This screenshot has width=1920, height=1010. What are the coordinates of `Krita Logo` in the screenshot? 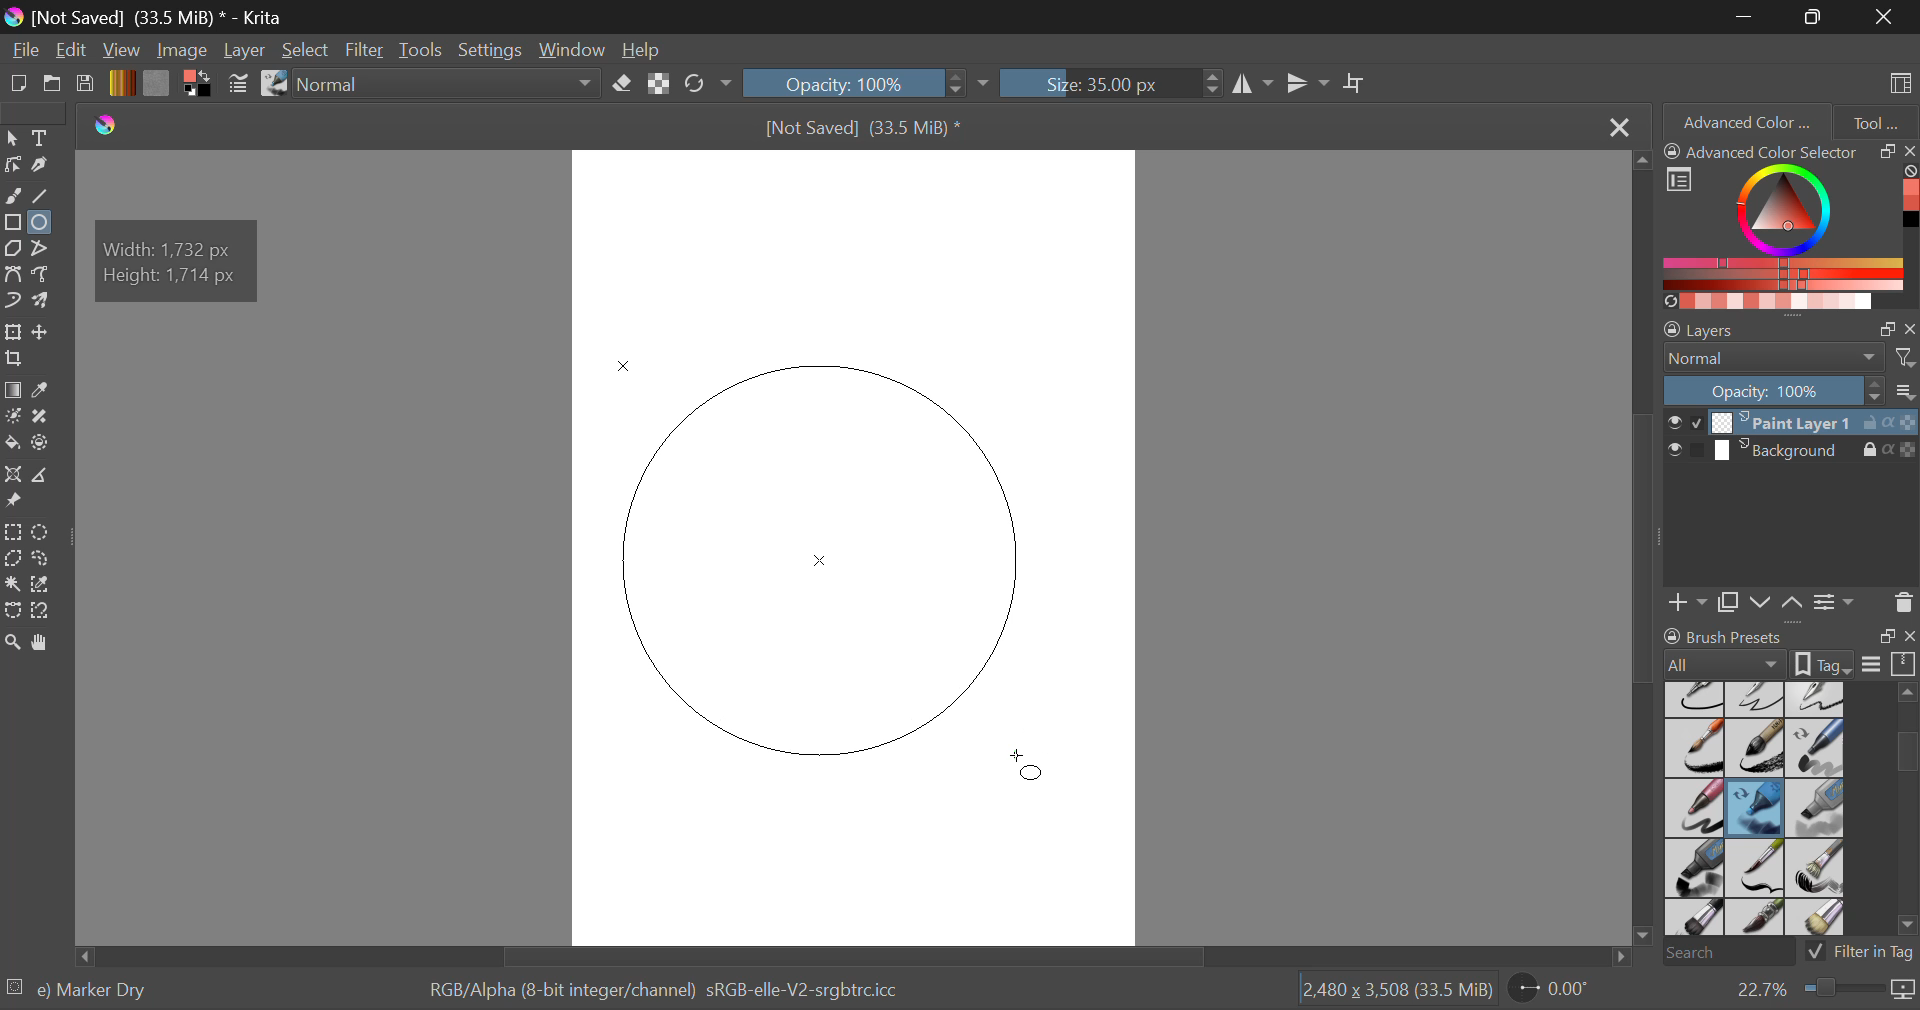 It's located at (104, 126).